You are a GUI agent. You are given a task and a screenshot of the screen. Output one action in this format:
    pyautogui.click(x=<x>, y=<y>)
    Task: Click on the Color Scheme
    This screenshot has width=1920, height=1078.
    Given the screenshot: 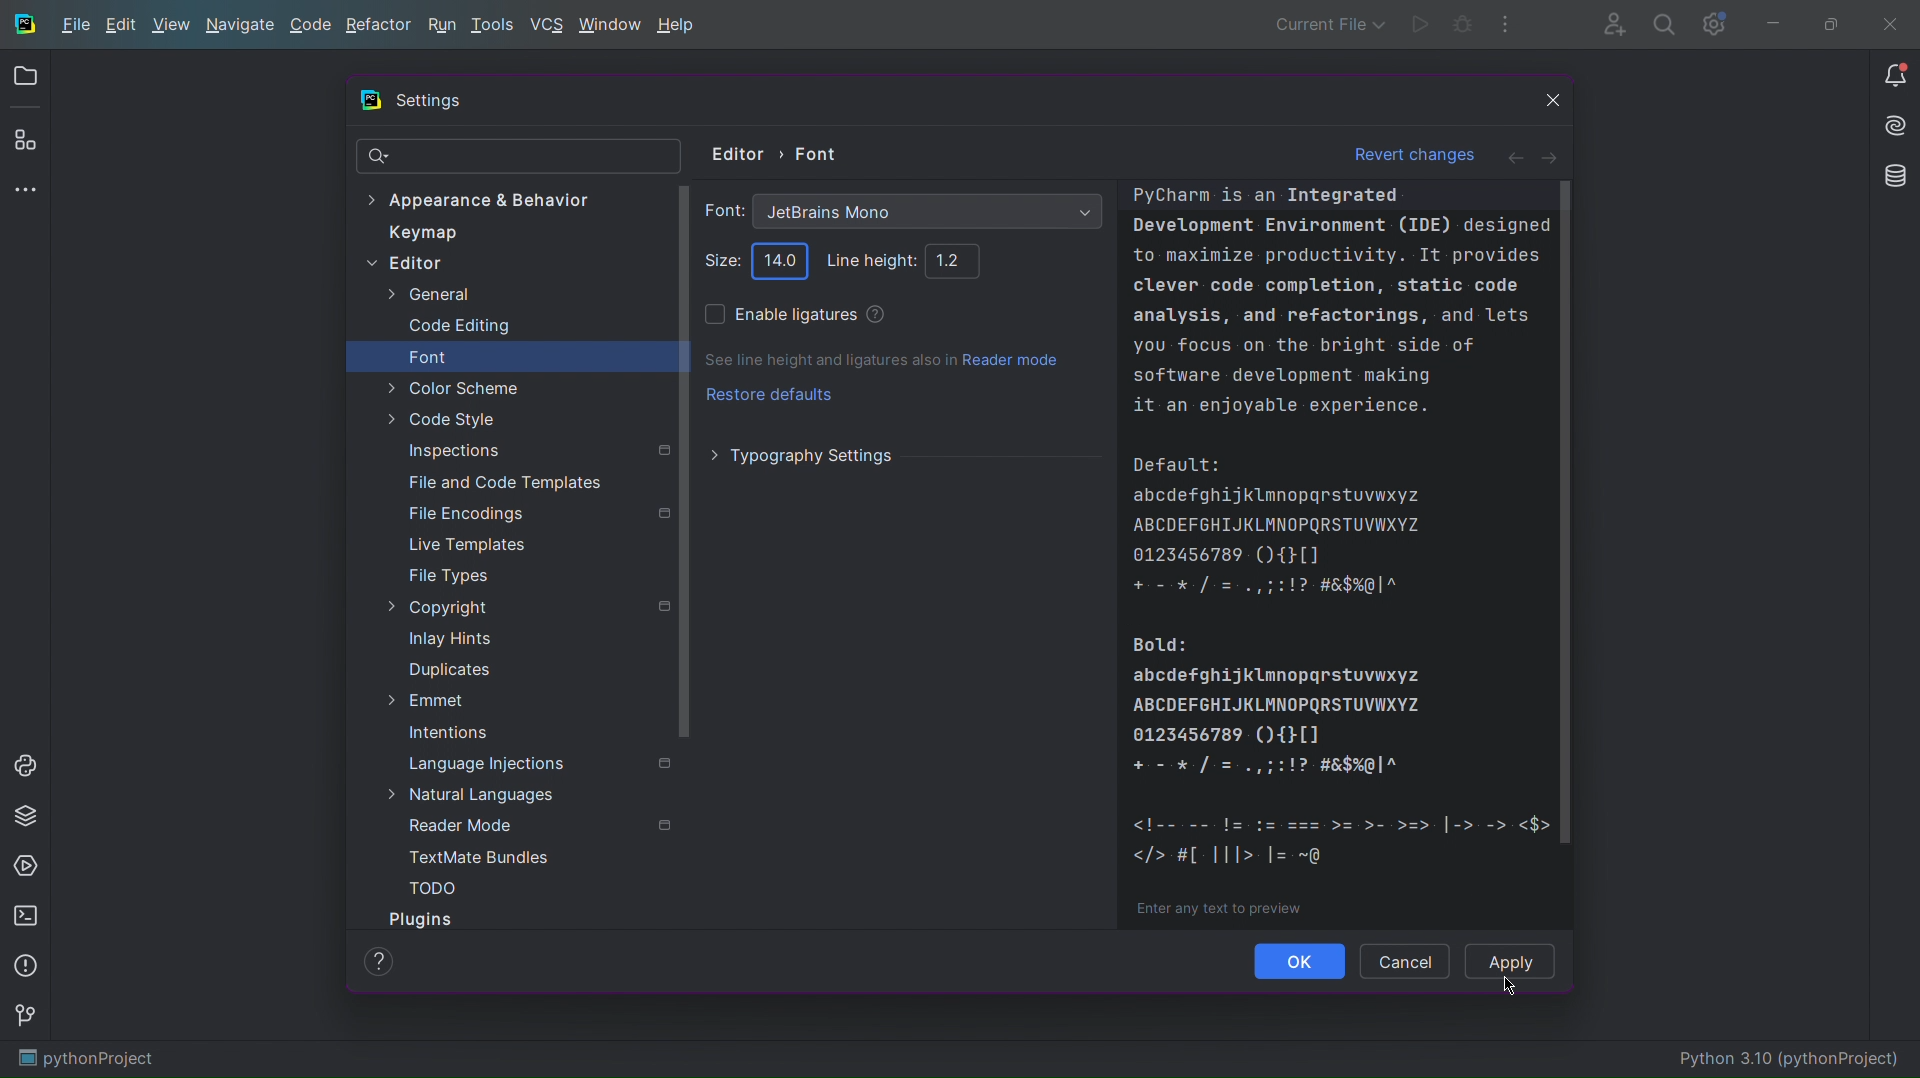 What is the action you would take?
    pyautogui.click(x=450, y=384)
    